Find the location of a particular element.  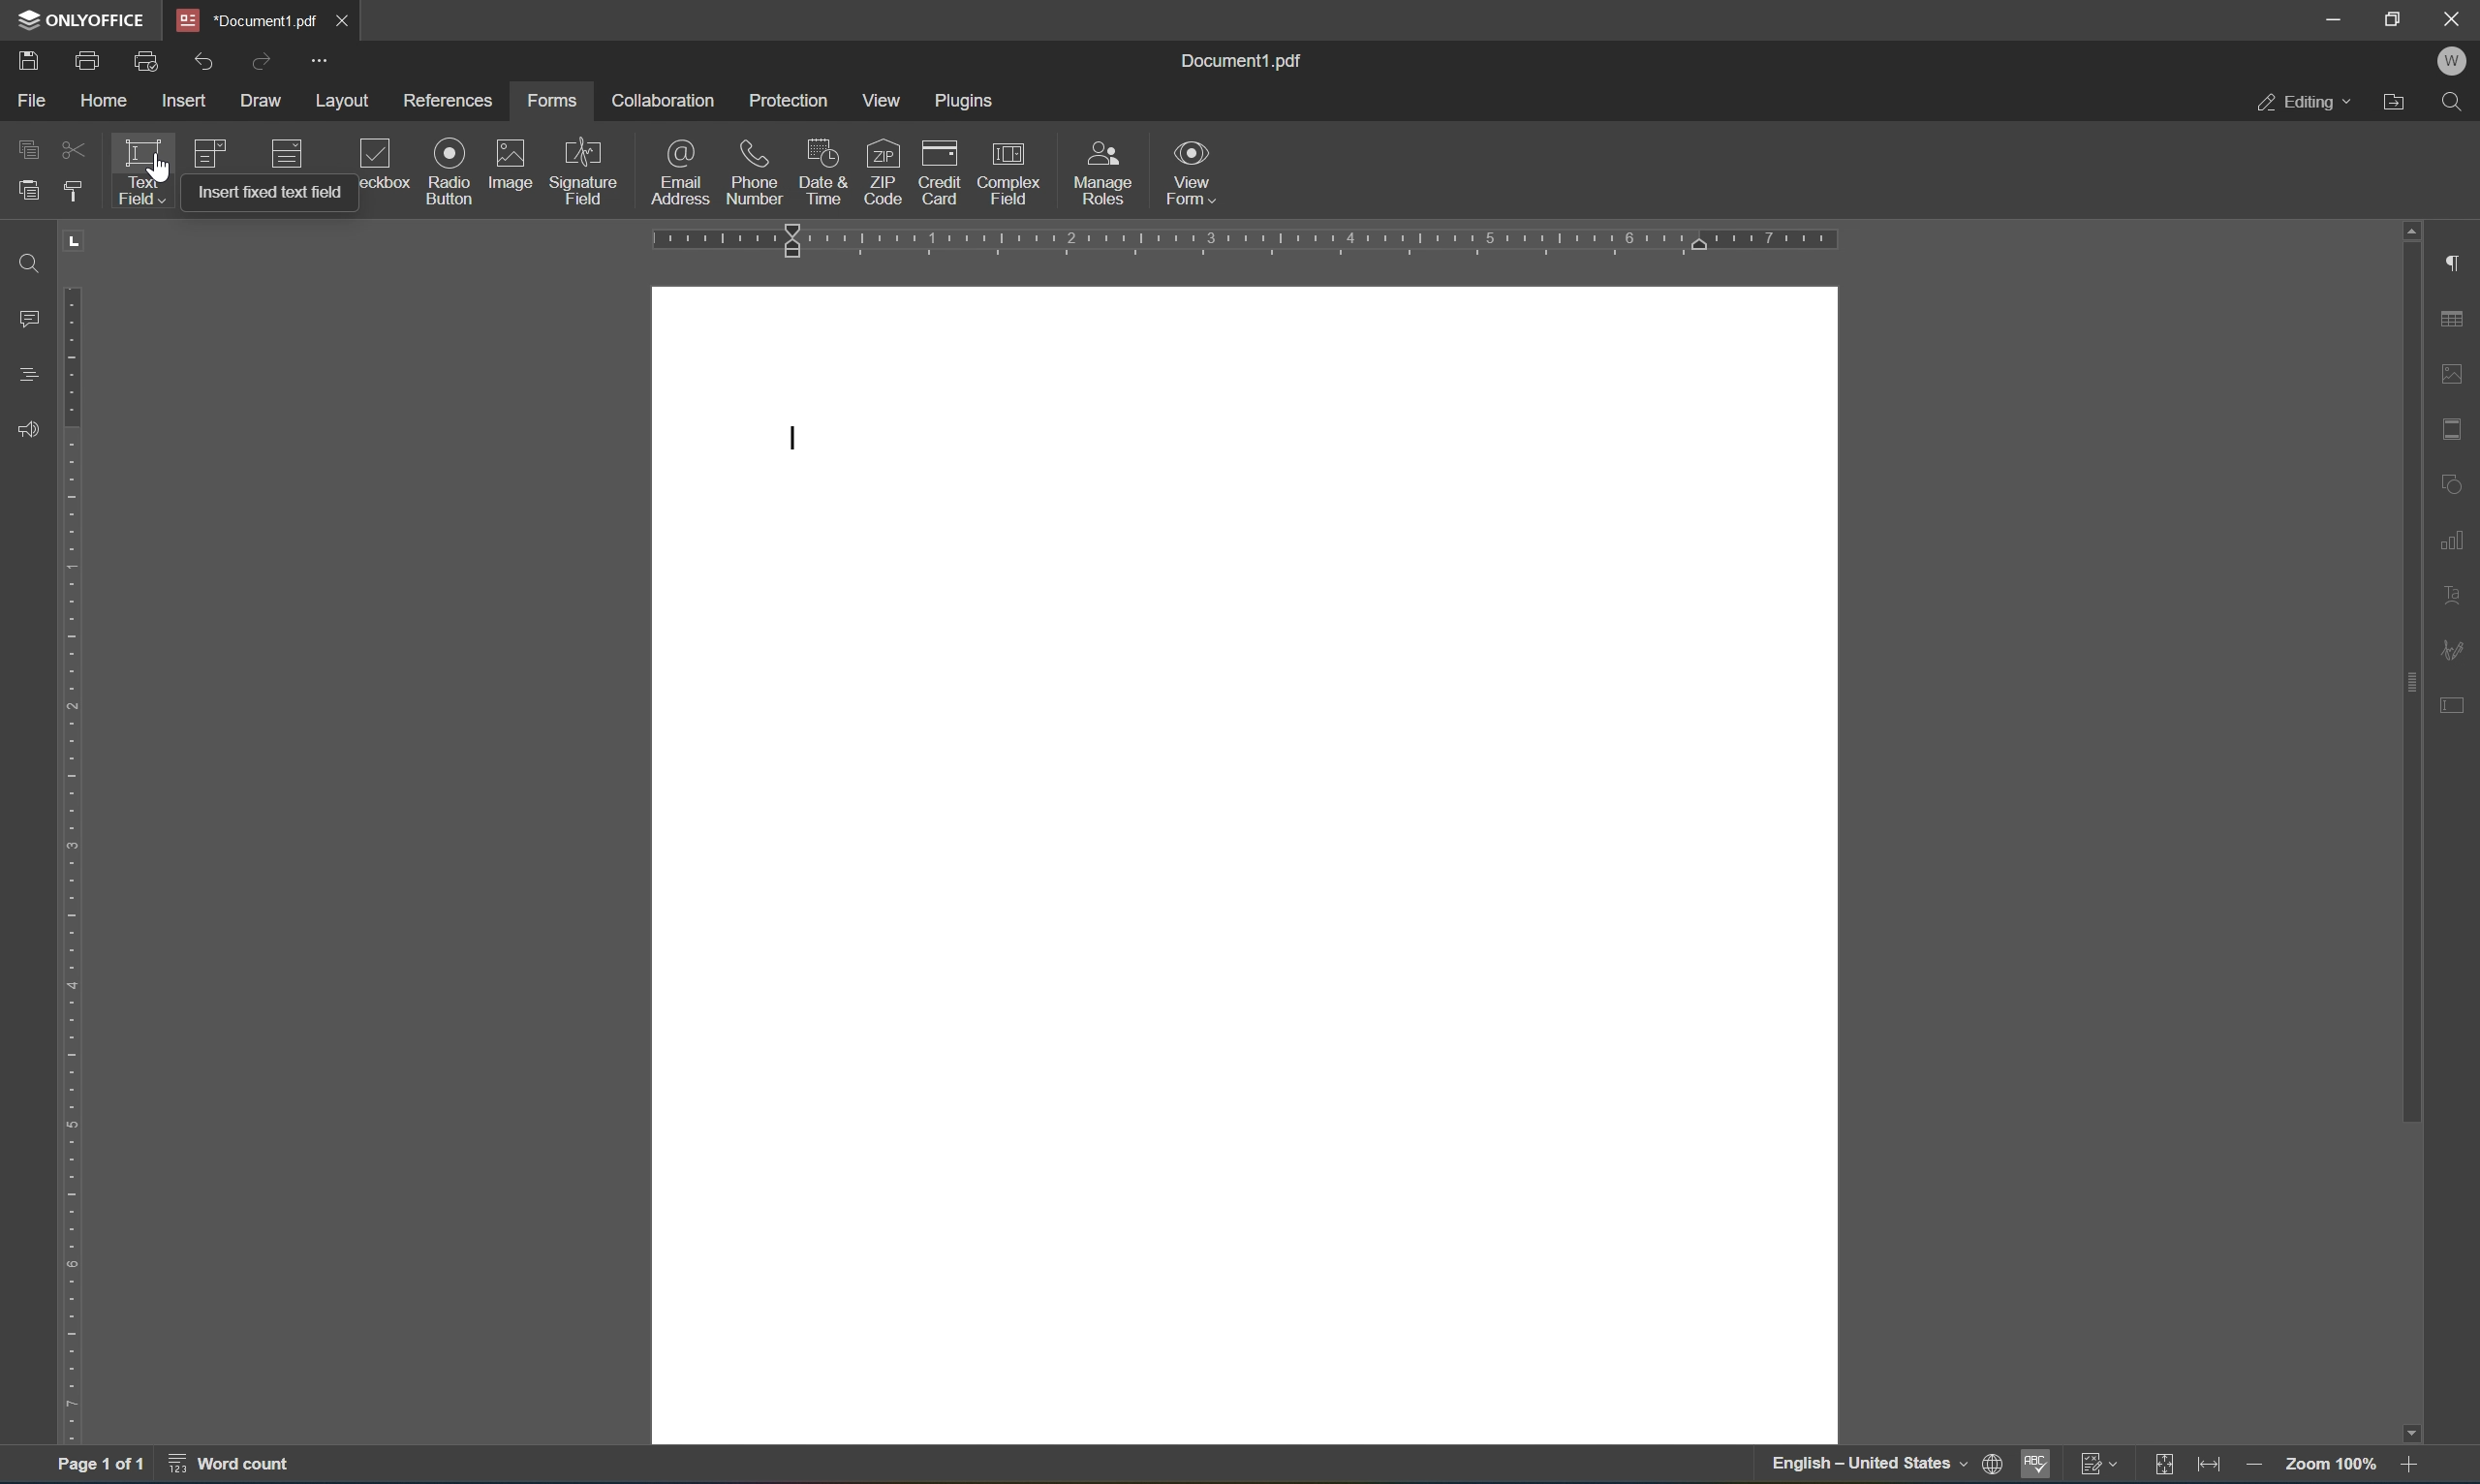

signature settings is located at coordinates (2452, 644).